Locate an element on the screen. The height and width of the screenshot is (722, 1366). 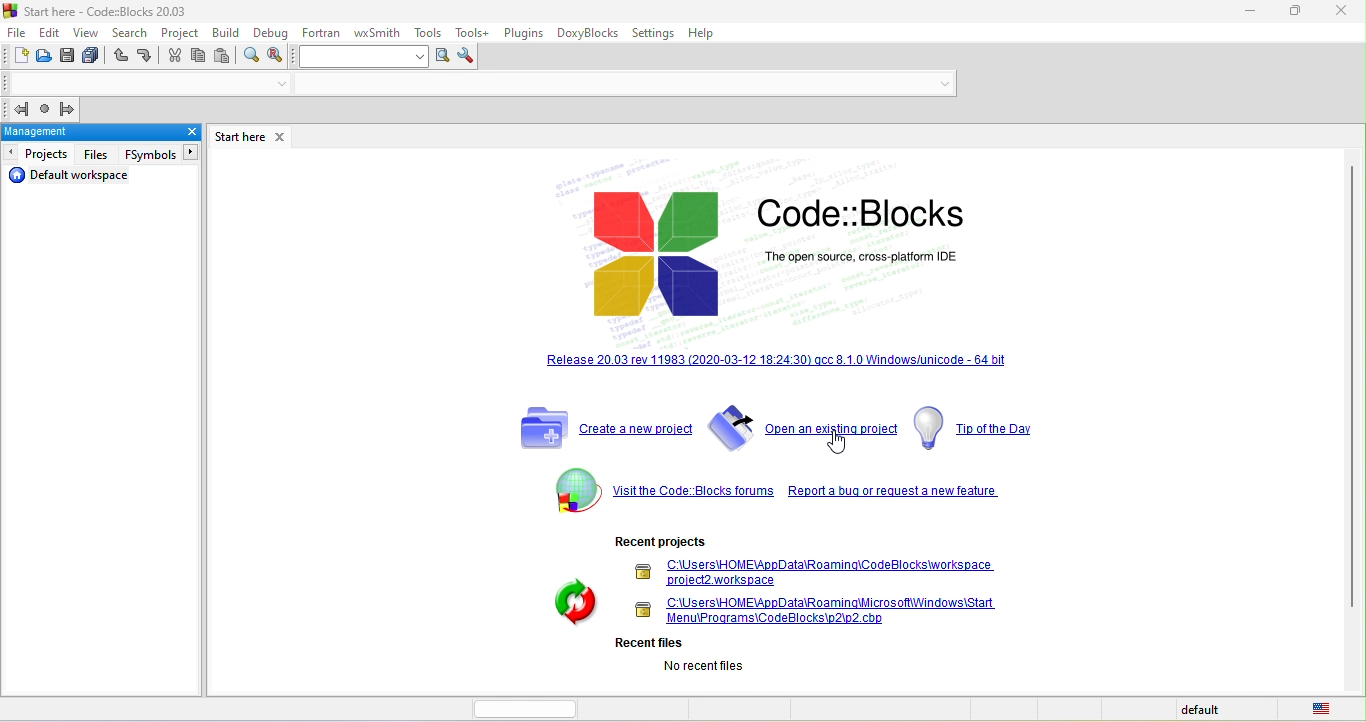
debug is located at coordinates (272, 34).